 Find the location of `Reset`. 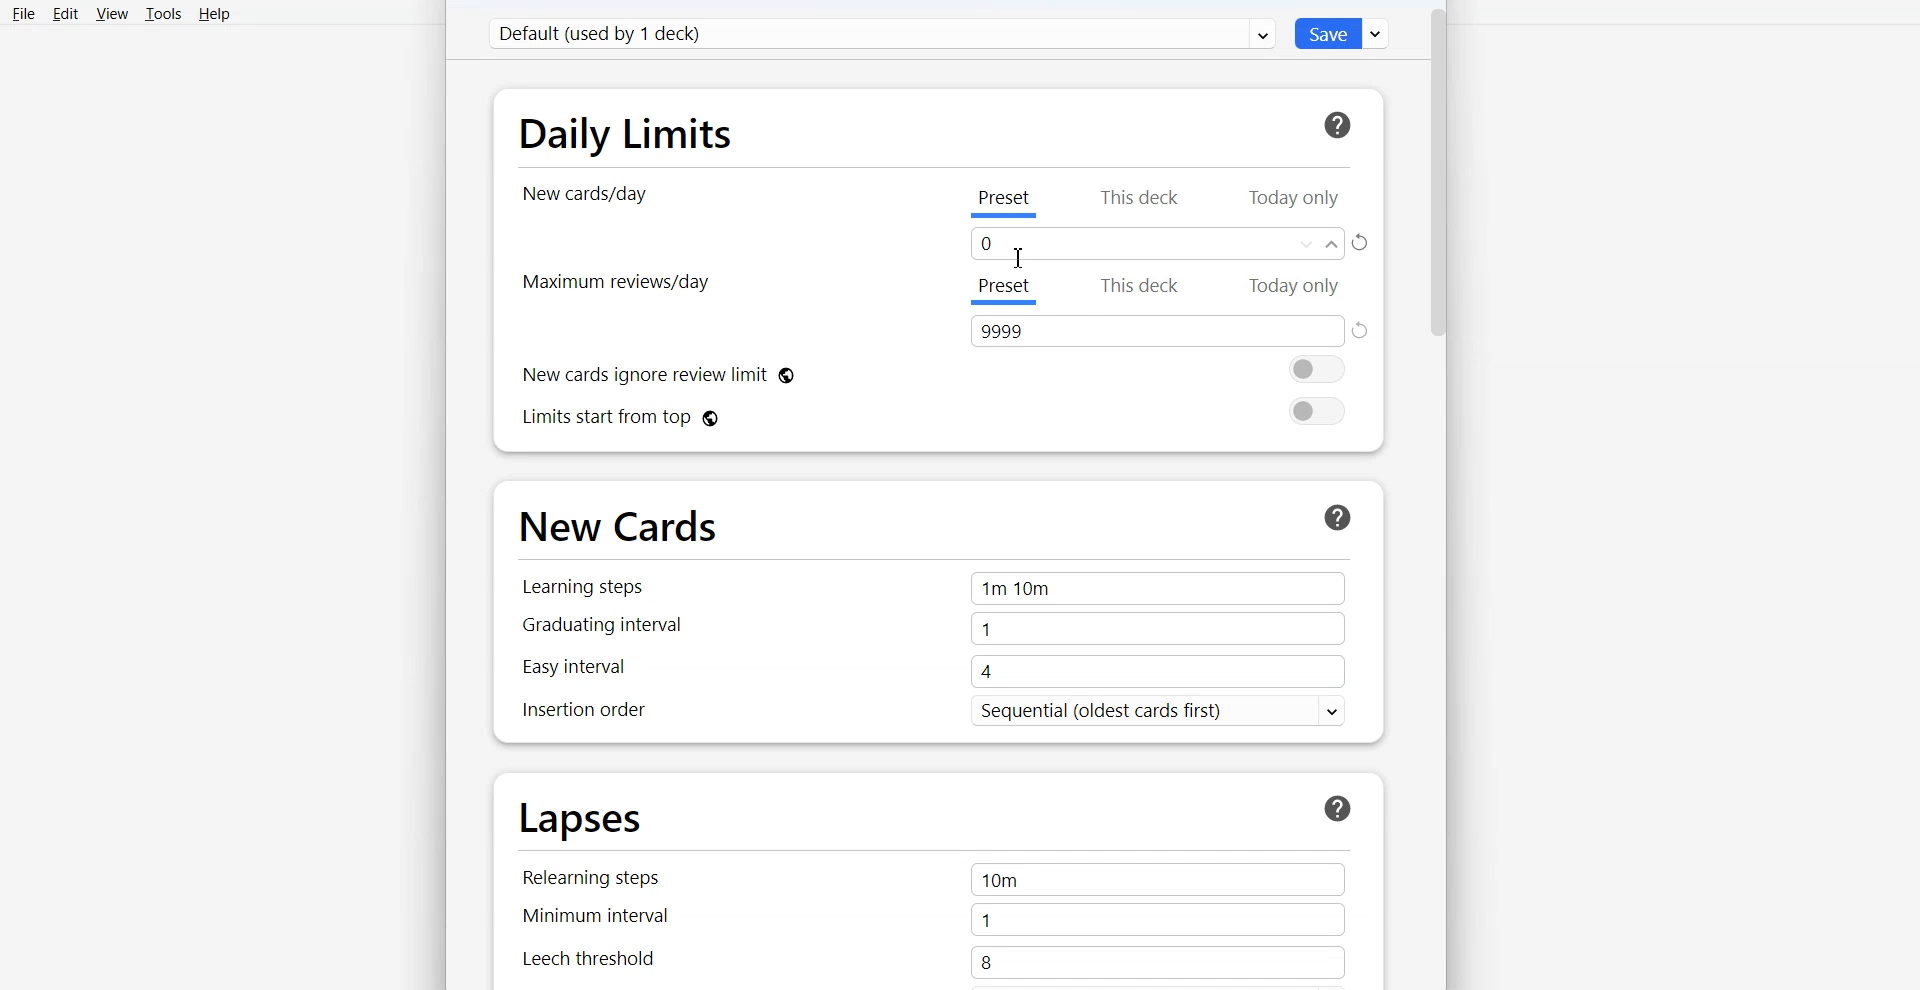

Reset is located at coordinates (1365, 329).